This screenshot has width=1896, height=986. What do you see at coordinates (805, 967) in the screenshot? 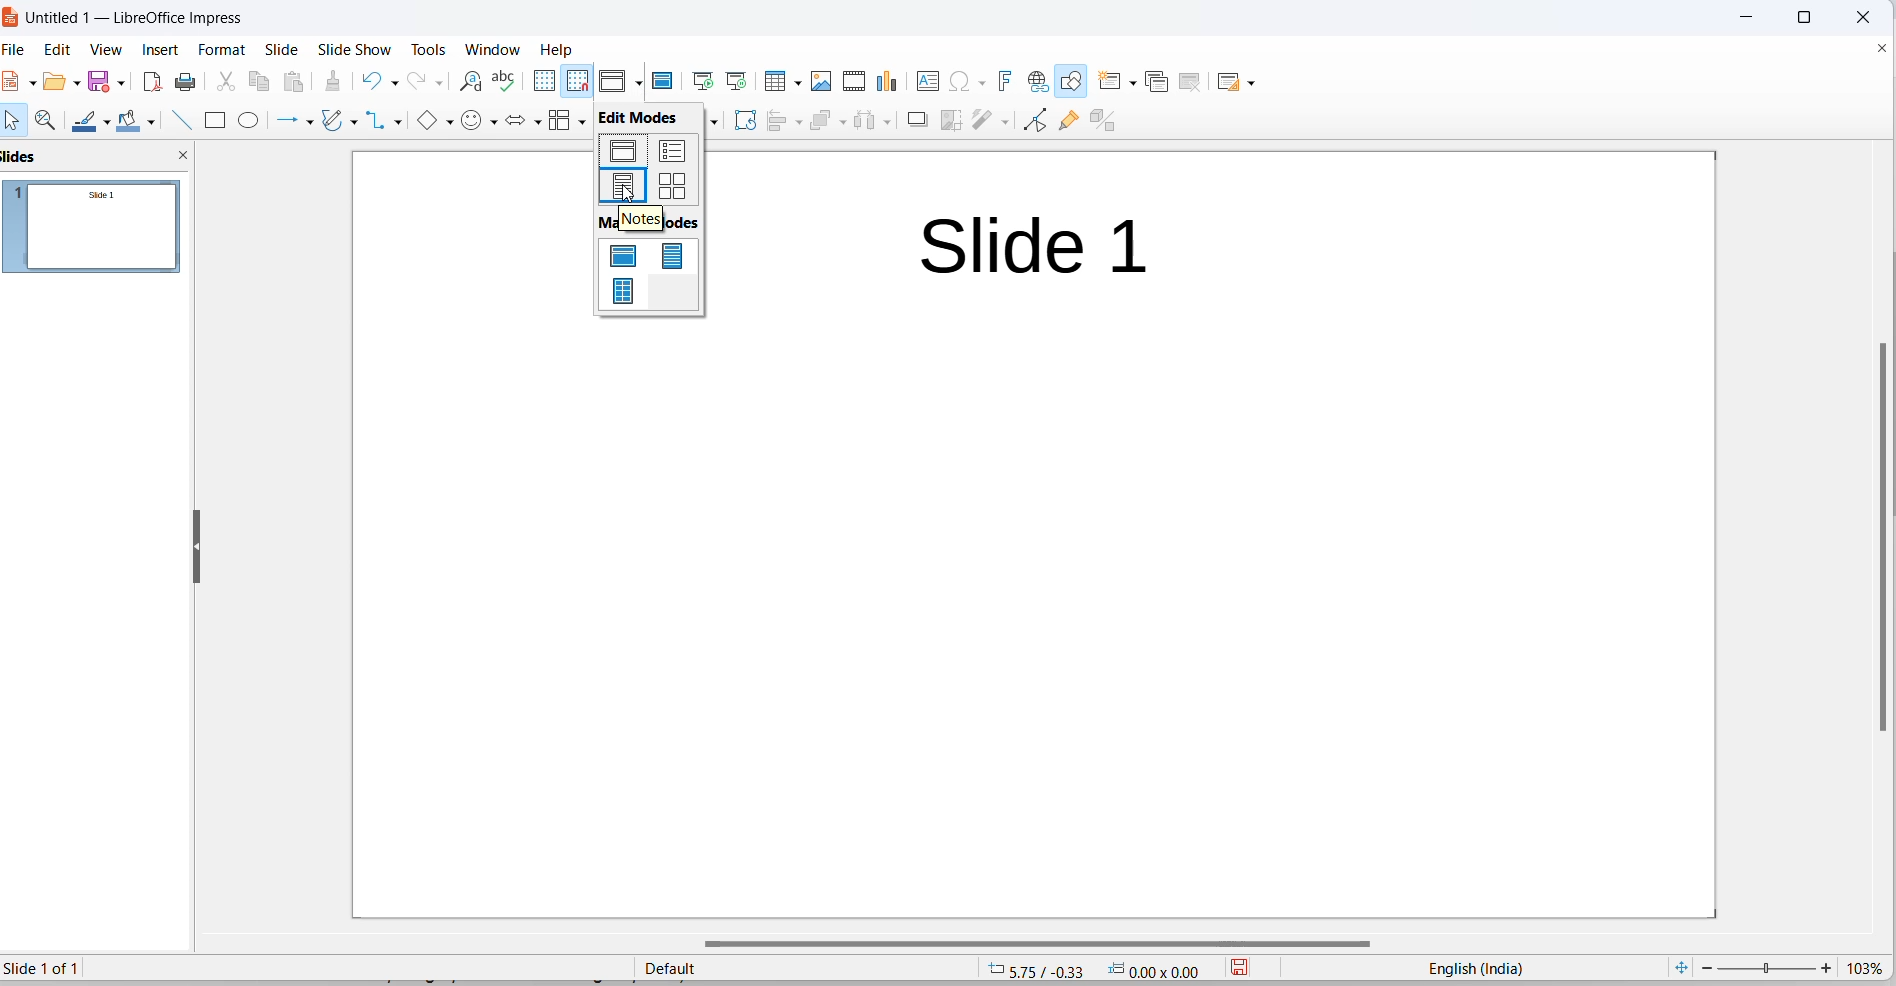
I see `slide master type` at bounding box center [805, 967].